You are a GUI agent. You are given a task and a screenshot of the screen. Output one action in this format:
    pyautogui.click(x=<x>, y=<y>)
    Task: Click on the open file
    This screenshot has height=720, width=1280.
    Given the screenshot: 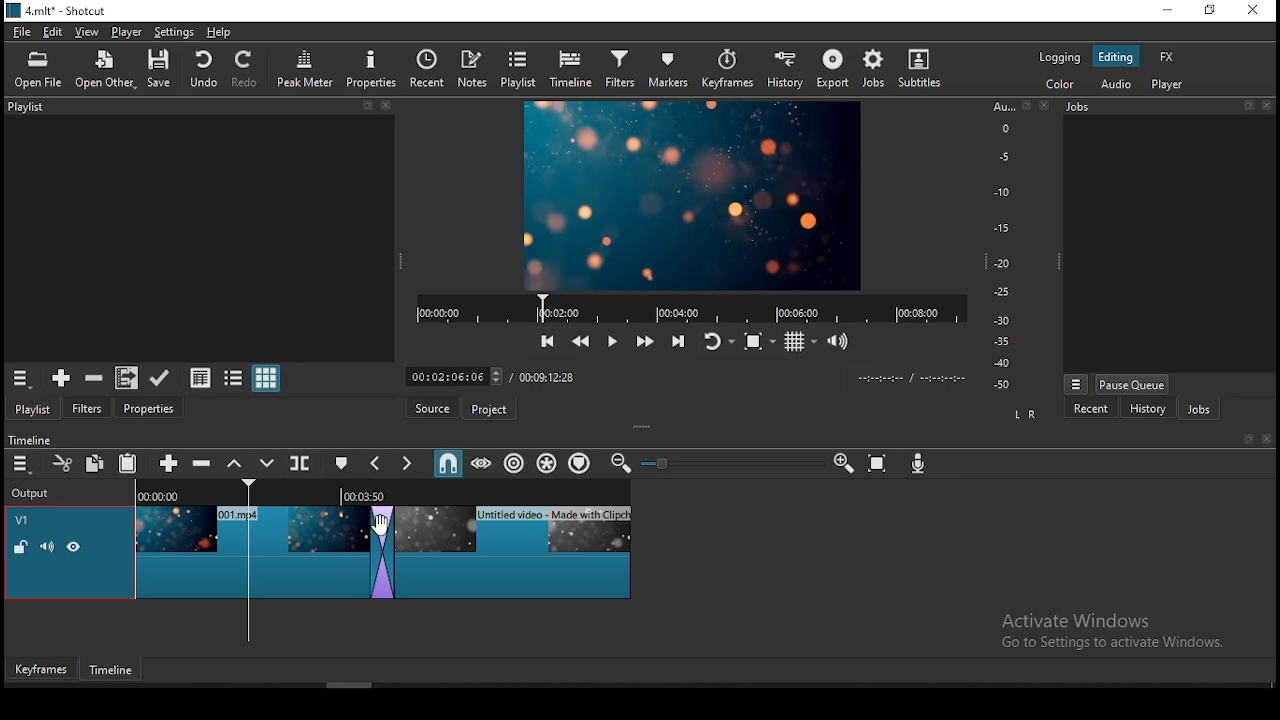 What is the action you would take?
    pyautogui.click(x=37, y=70)
    